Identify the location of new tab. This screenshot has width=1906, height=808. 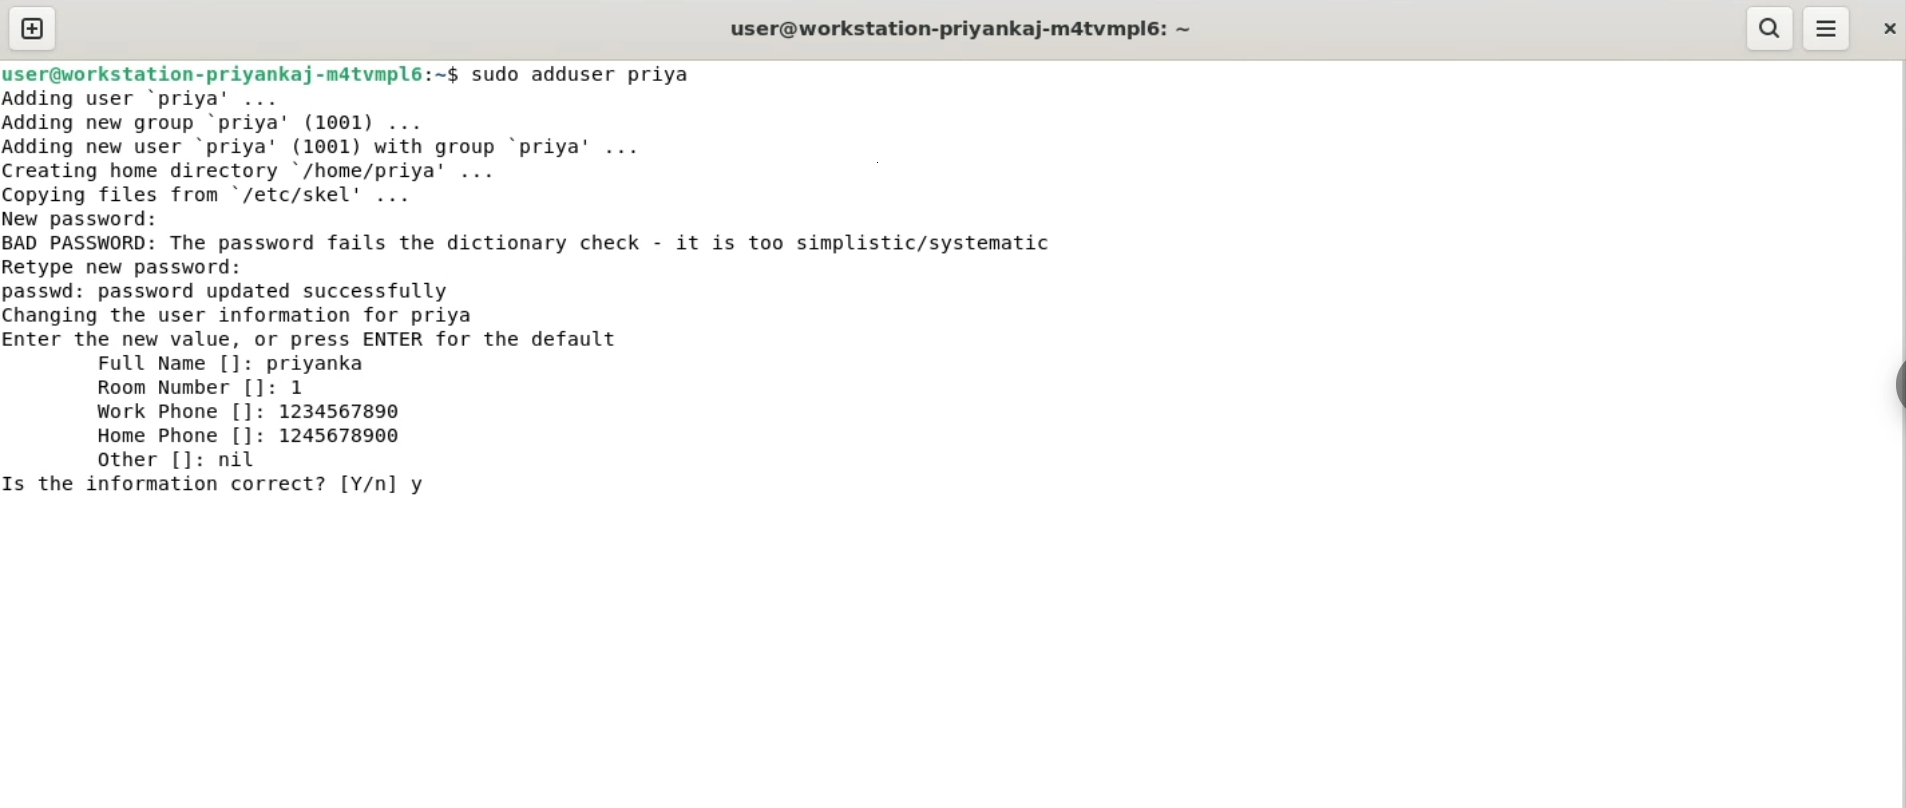
(33, 28).